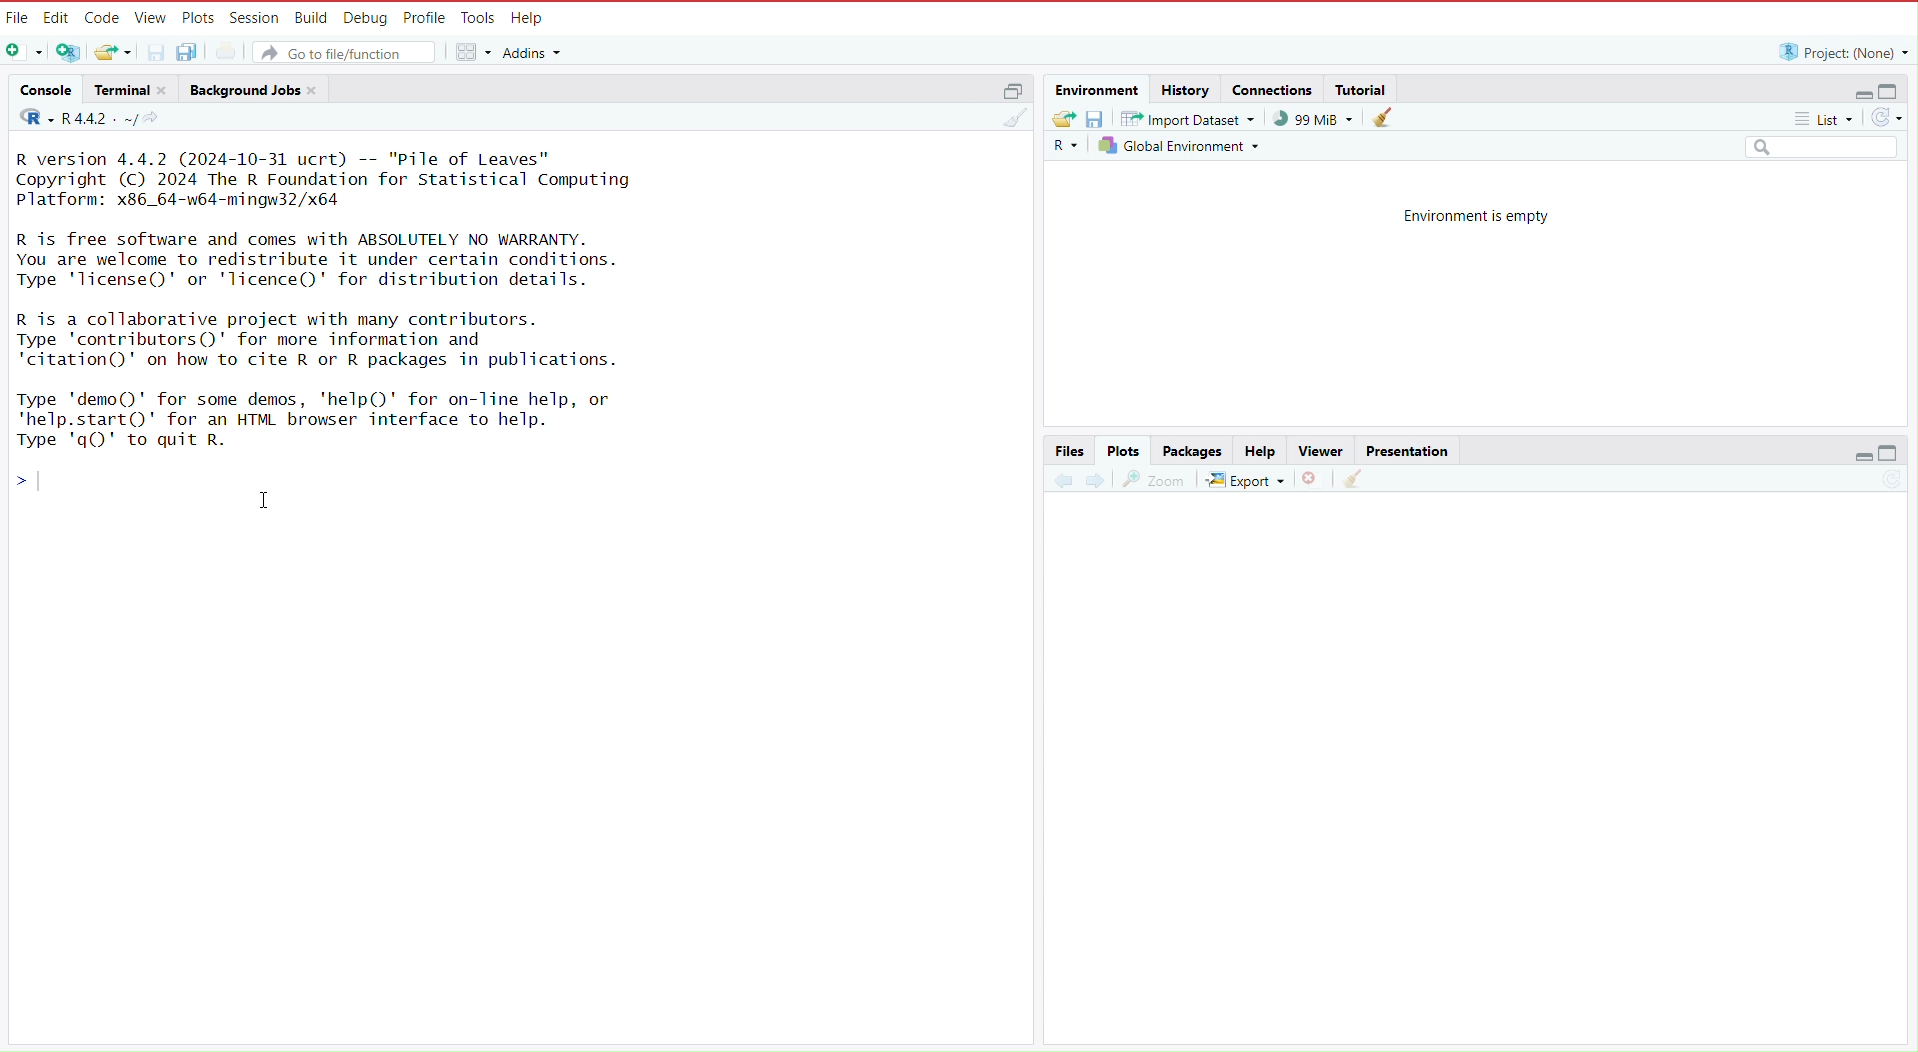 The width and height of the screenshot is (1918, 1052). Describe the element at coordinates (531, 16) in the screenshot. I see `help` at that location.